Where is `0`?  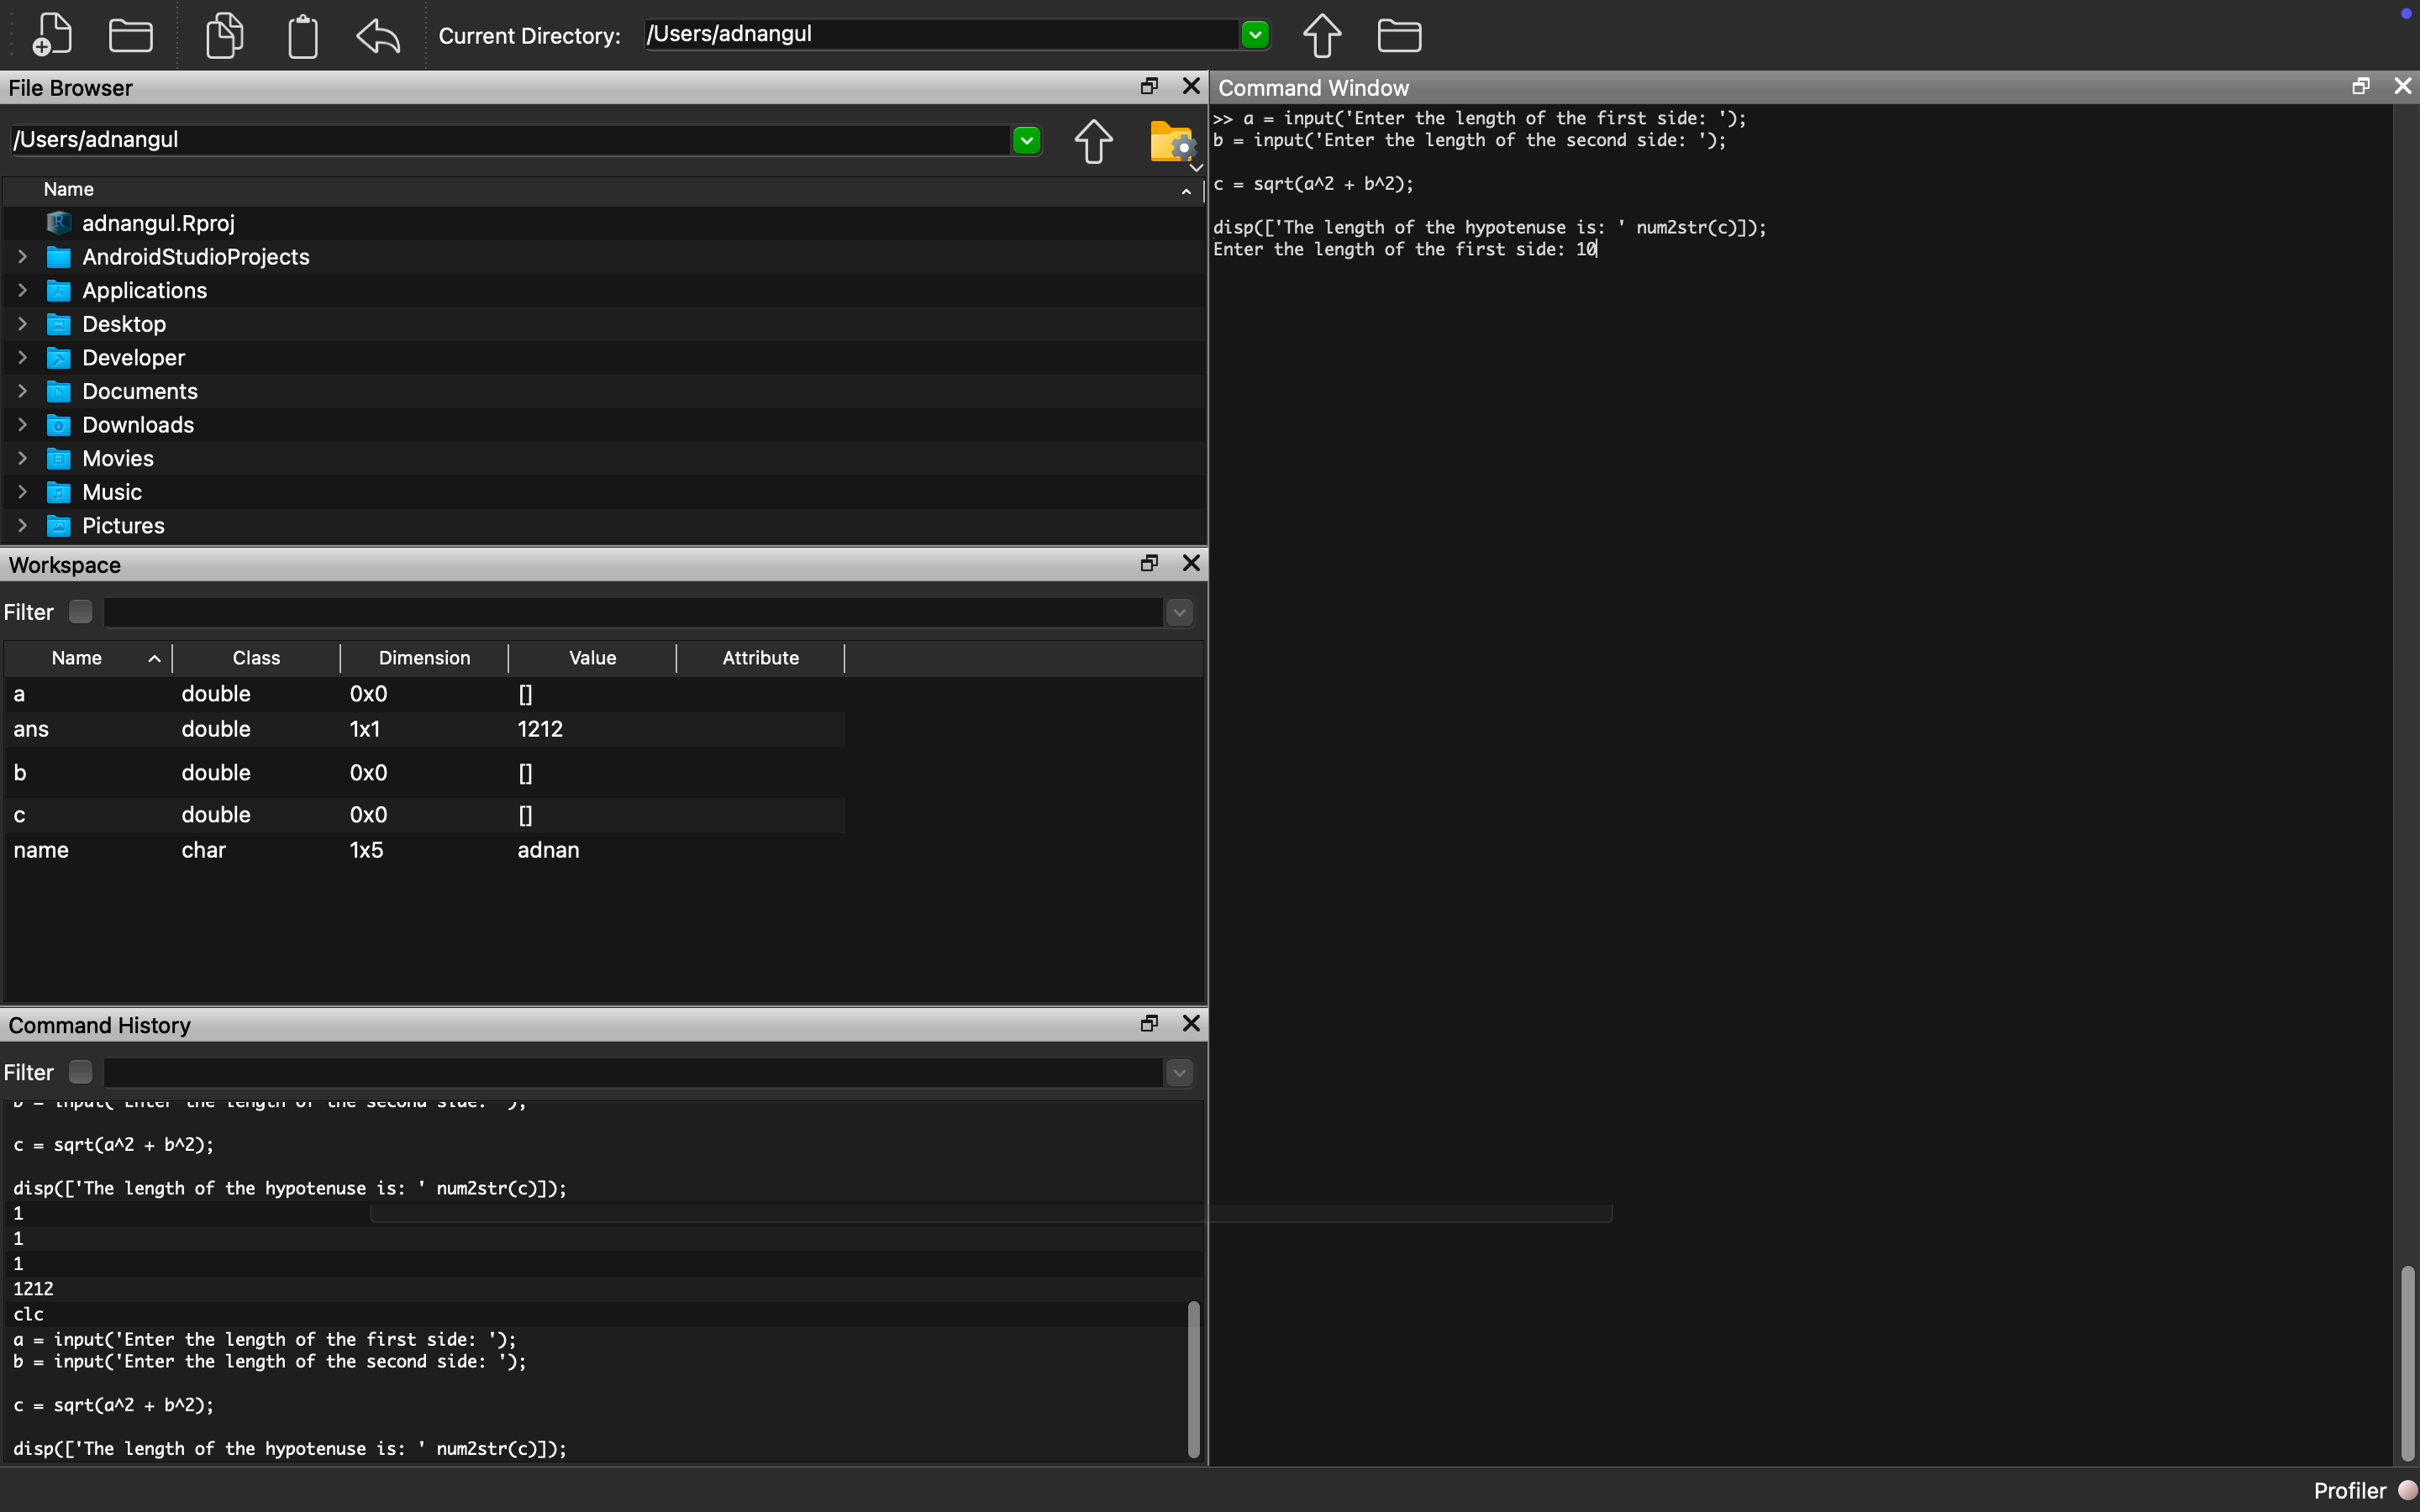 0 is located at coordinates (527, 692).